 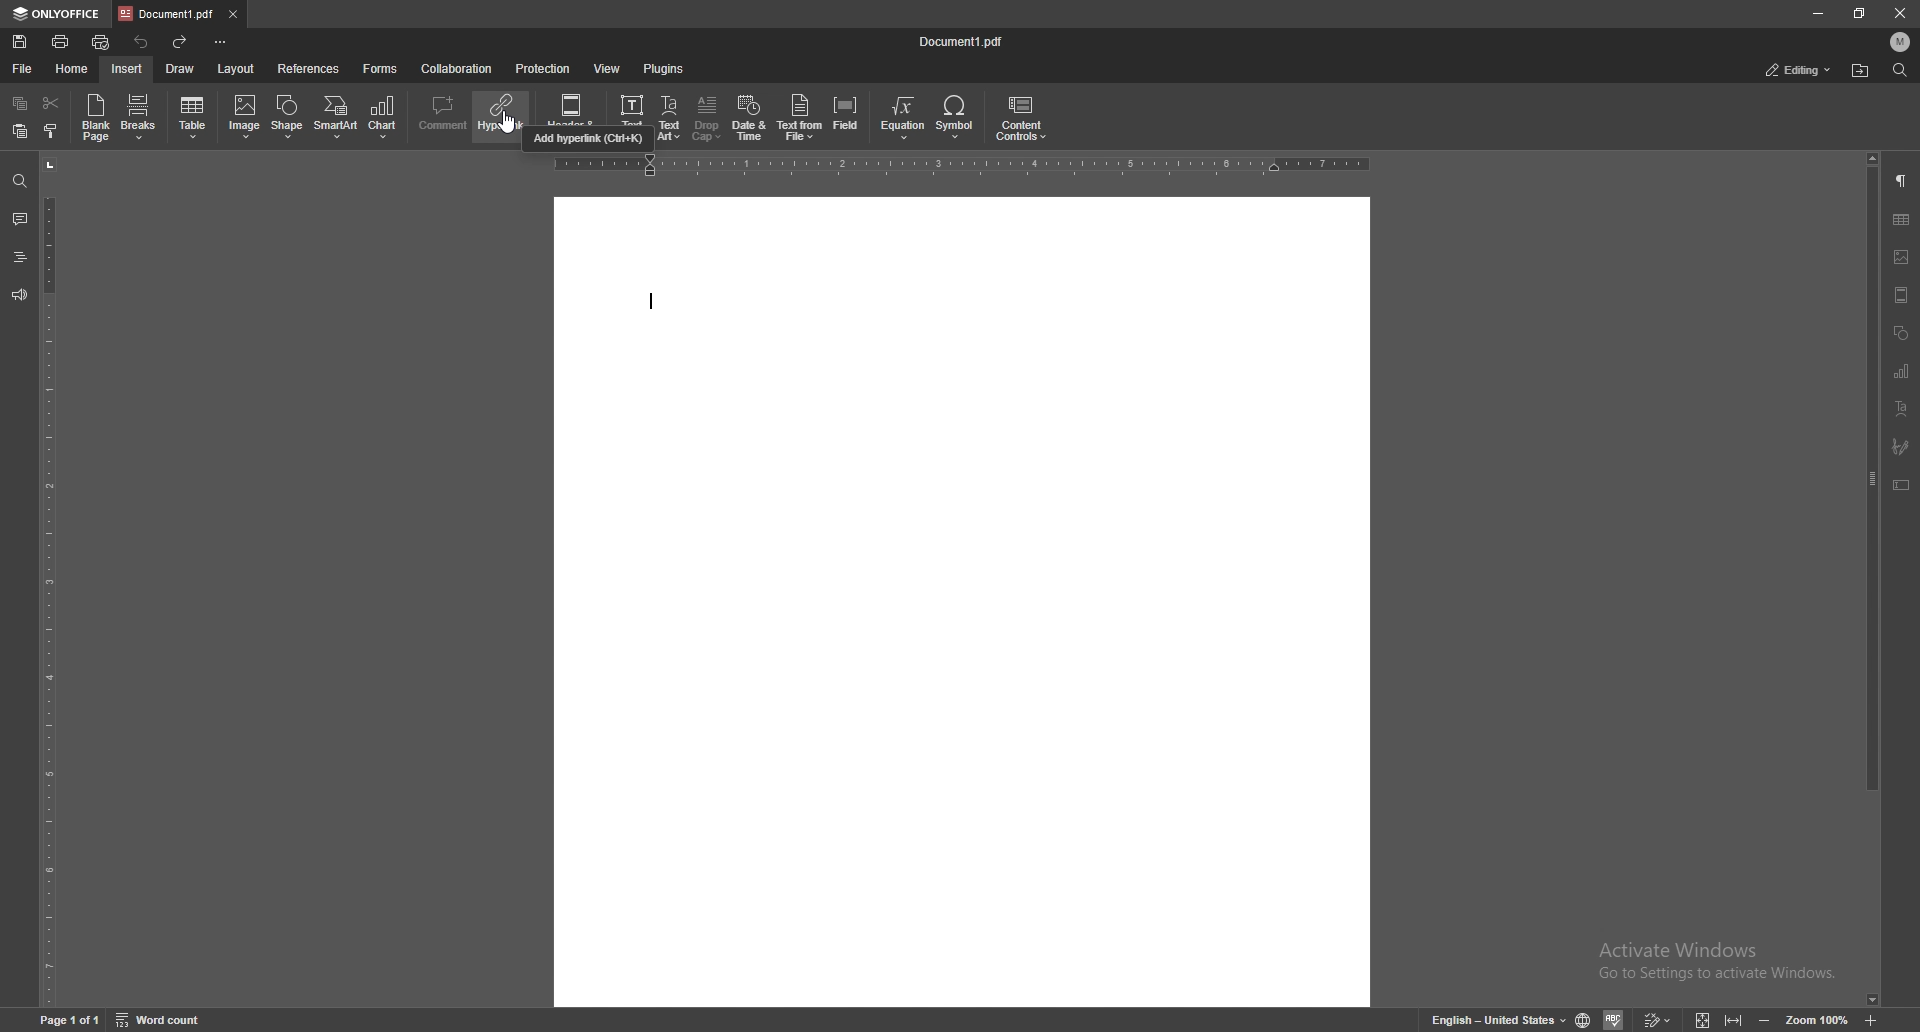 What do you see at coordinates (21, 41) in the screenshot?
I see `save` at bounding box center [21, 41].